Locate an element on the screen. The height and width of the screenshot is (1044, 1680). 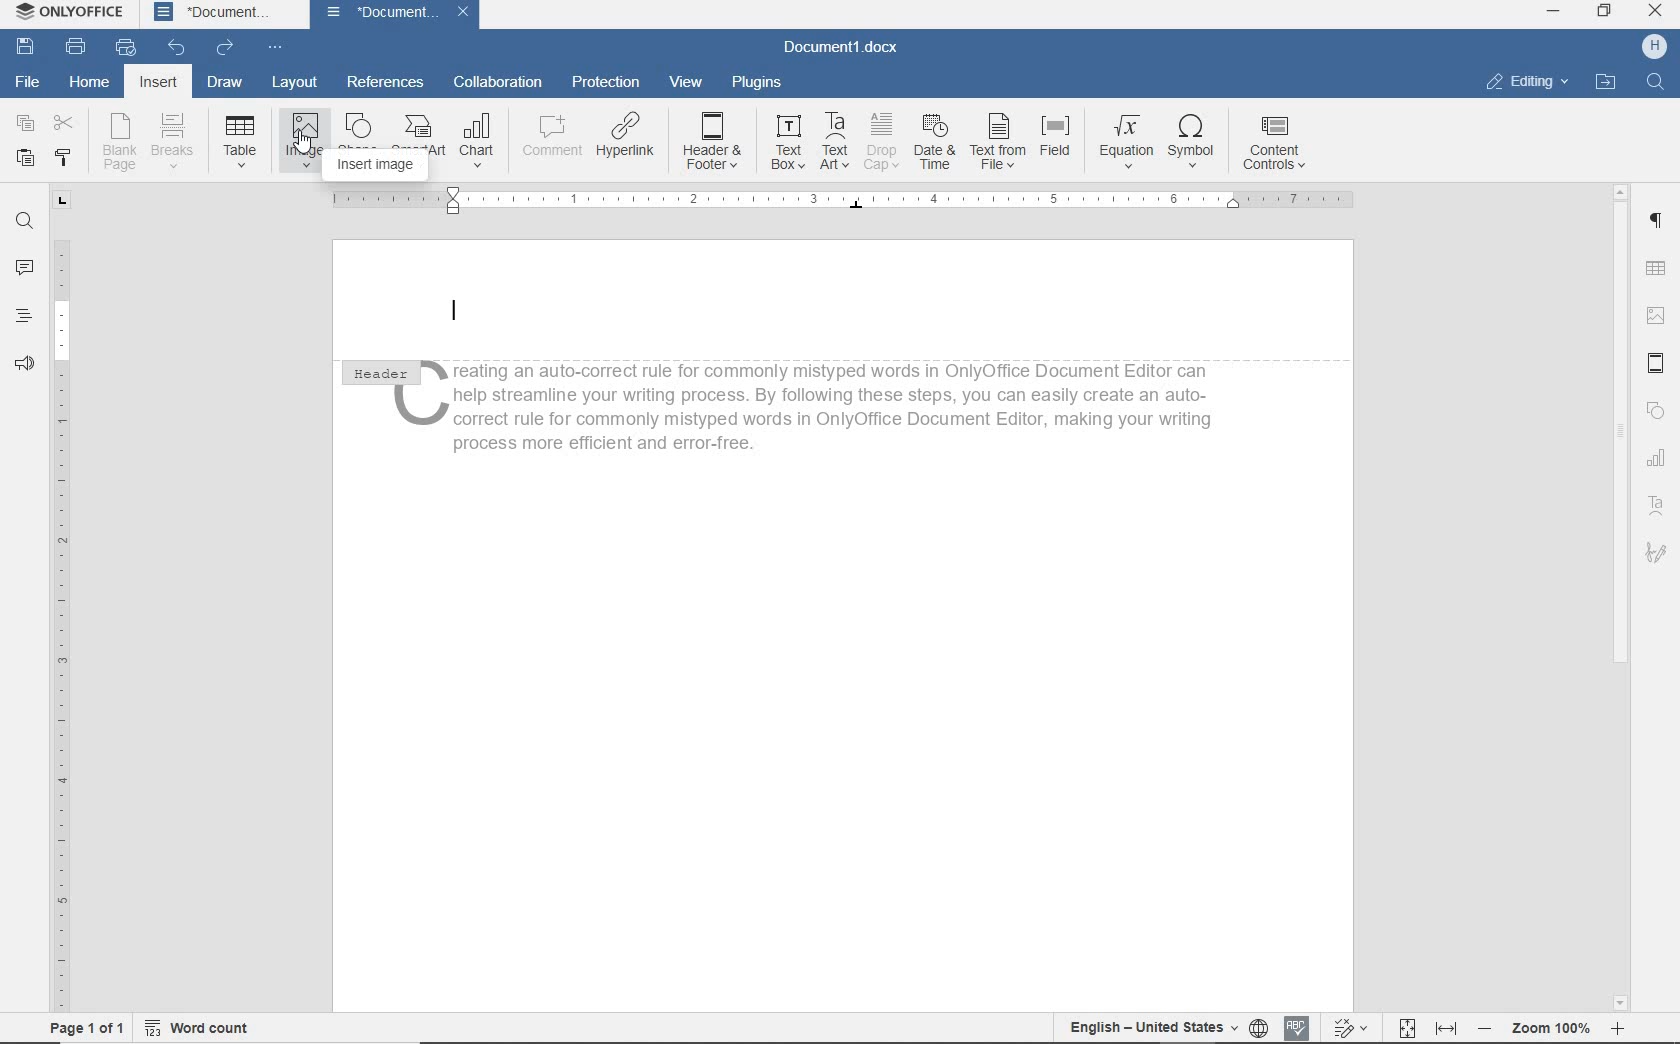
Profile is located at coordinates (1654, 47).